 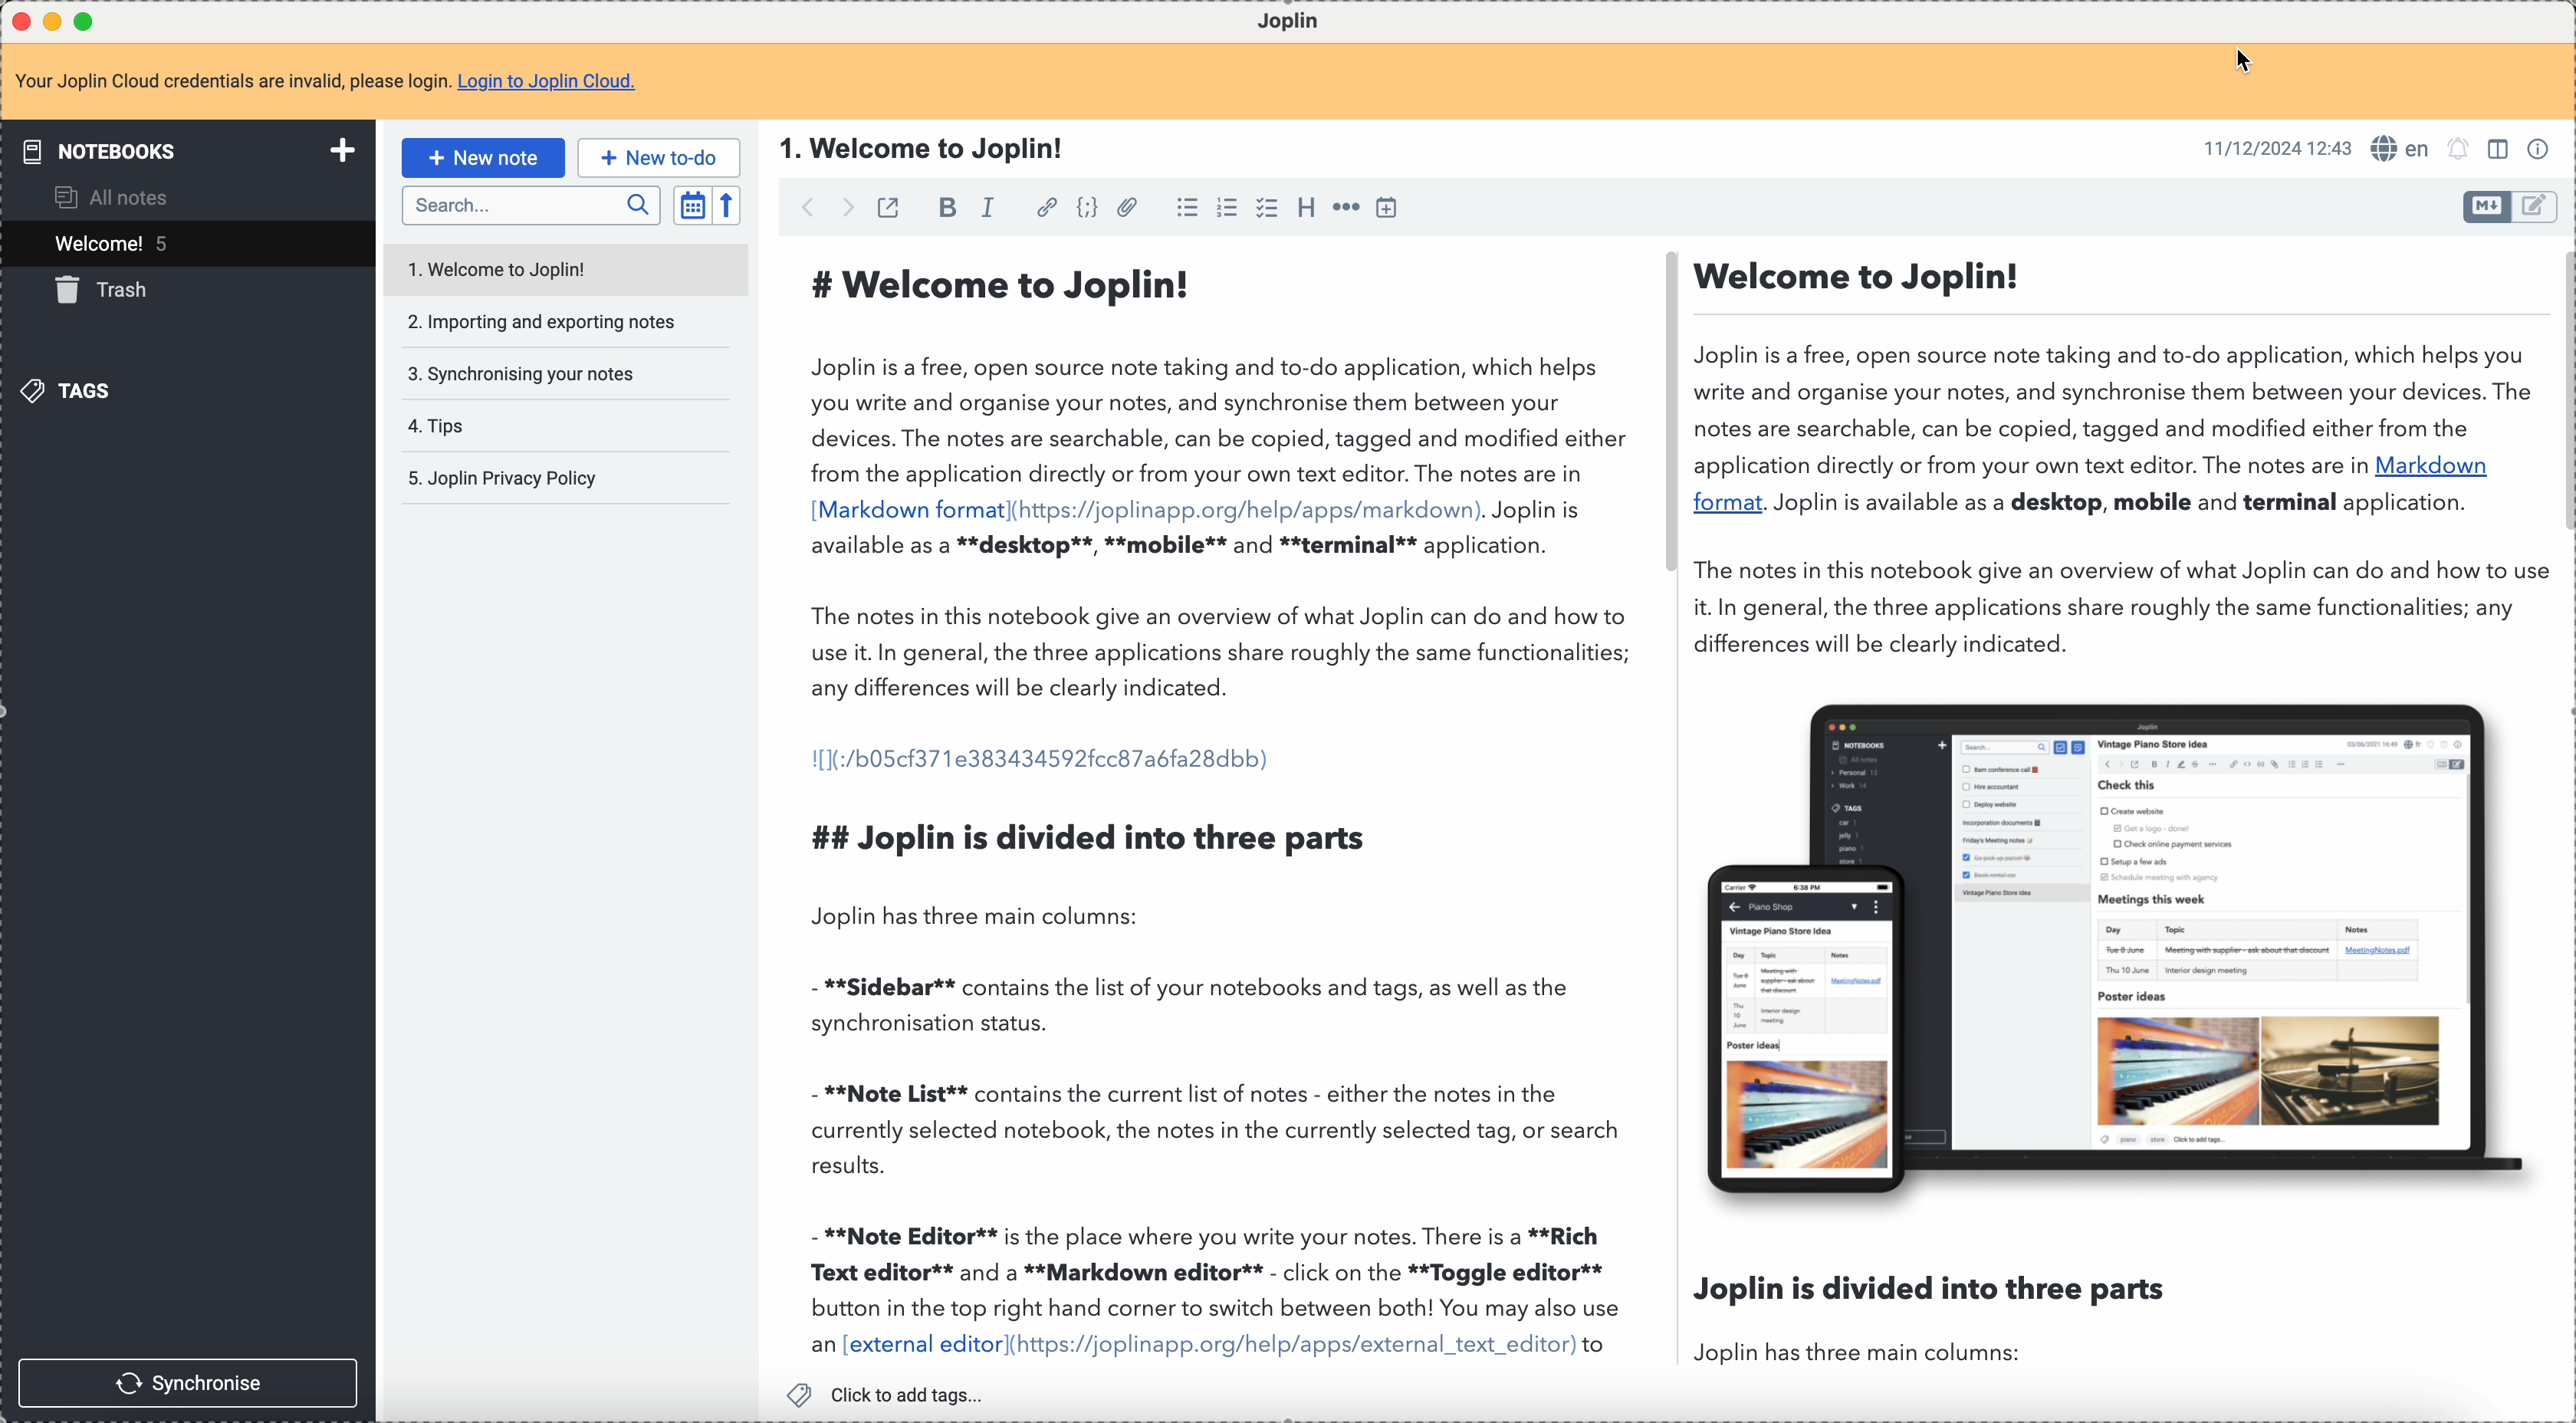 What do you see at coordinates (438, 424) in the screenshot?
I see `tips` at bounding box center [438, 424].